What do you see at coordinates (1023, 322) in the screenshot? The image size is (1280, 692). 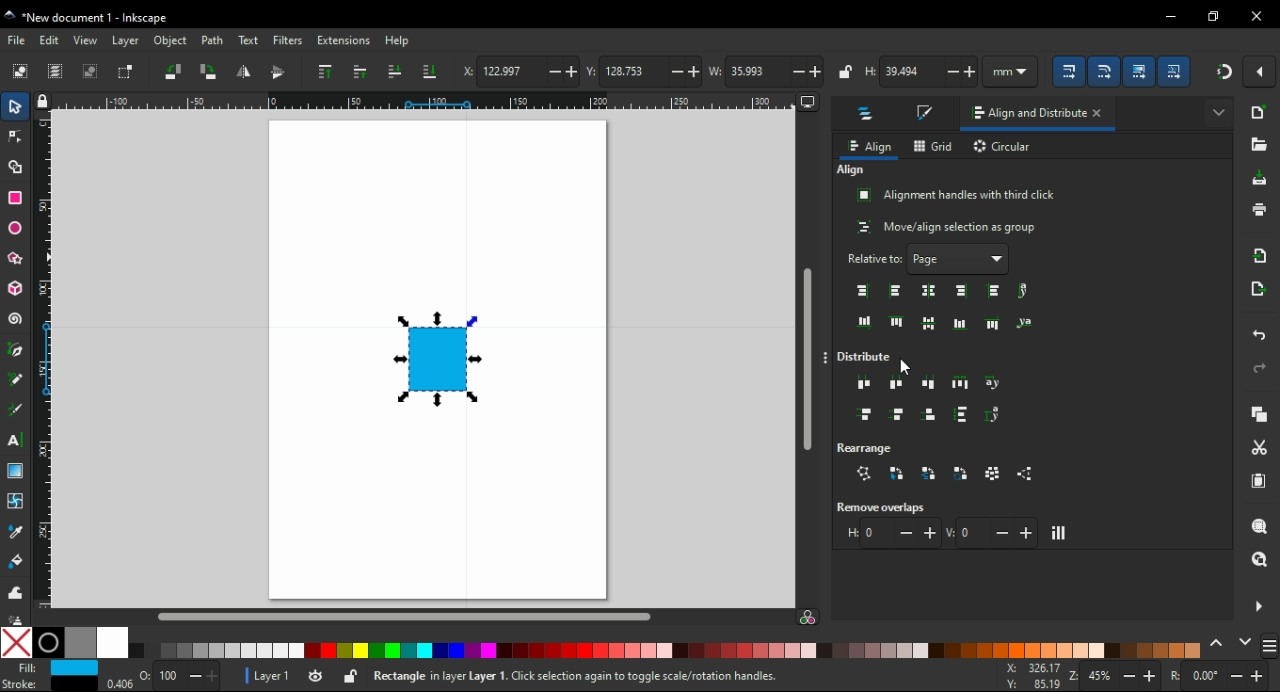 I see `align text anchors vertically` at bounding box center [1023, 322].